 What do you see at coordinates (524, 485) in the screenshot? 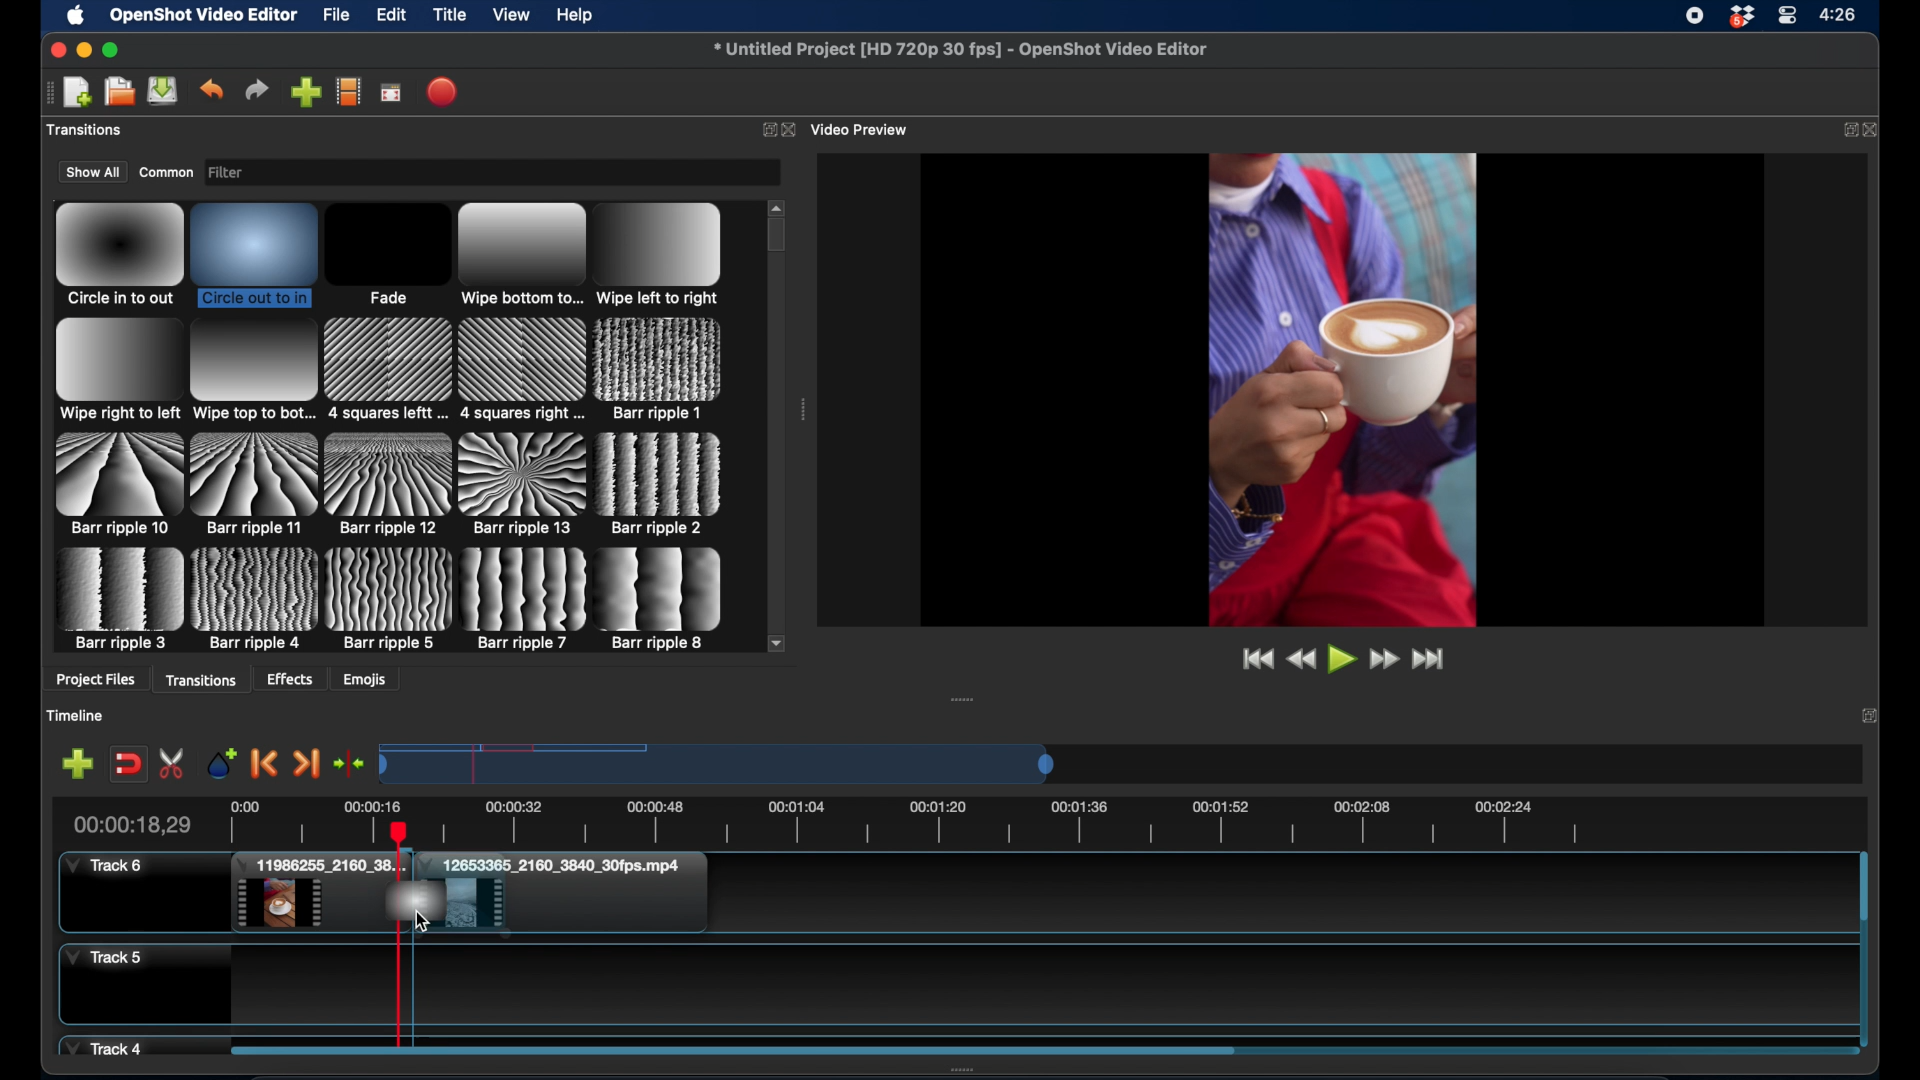
I see `transition` at bounding box center [524, 485].